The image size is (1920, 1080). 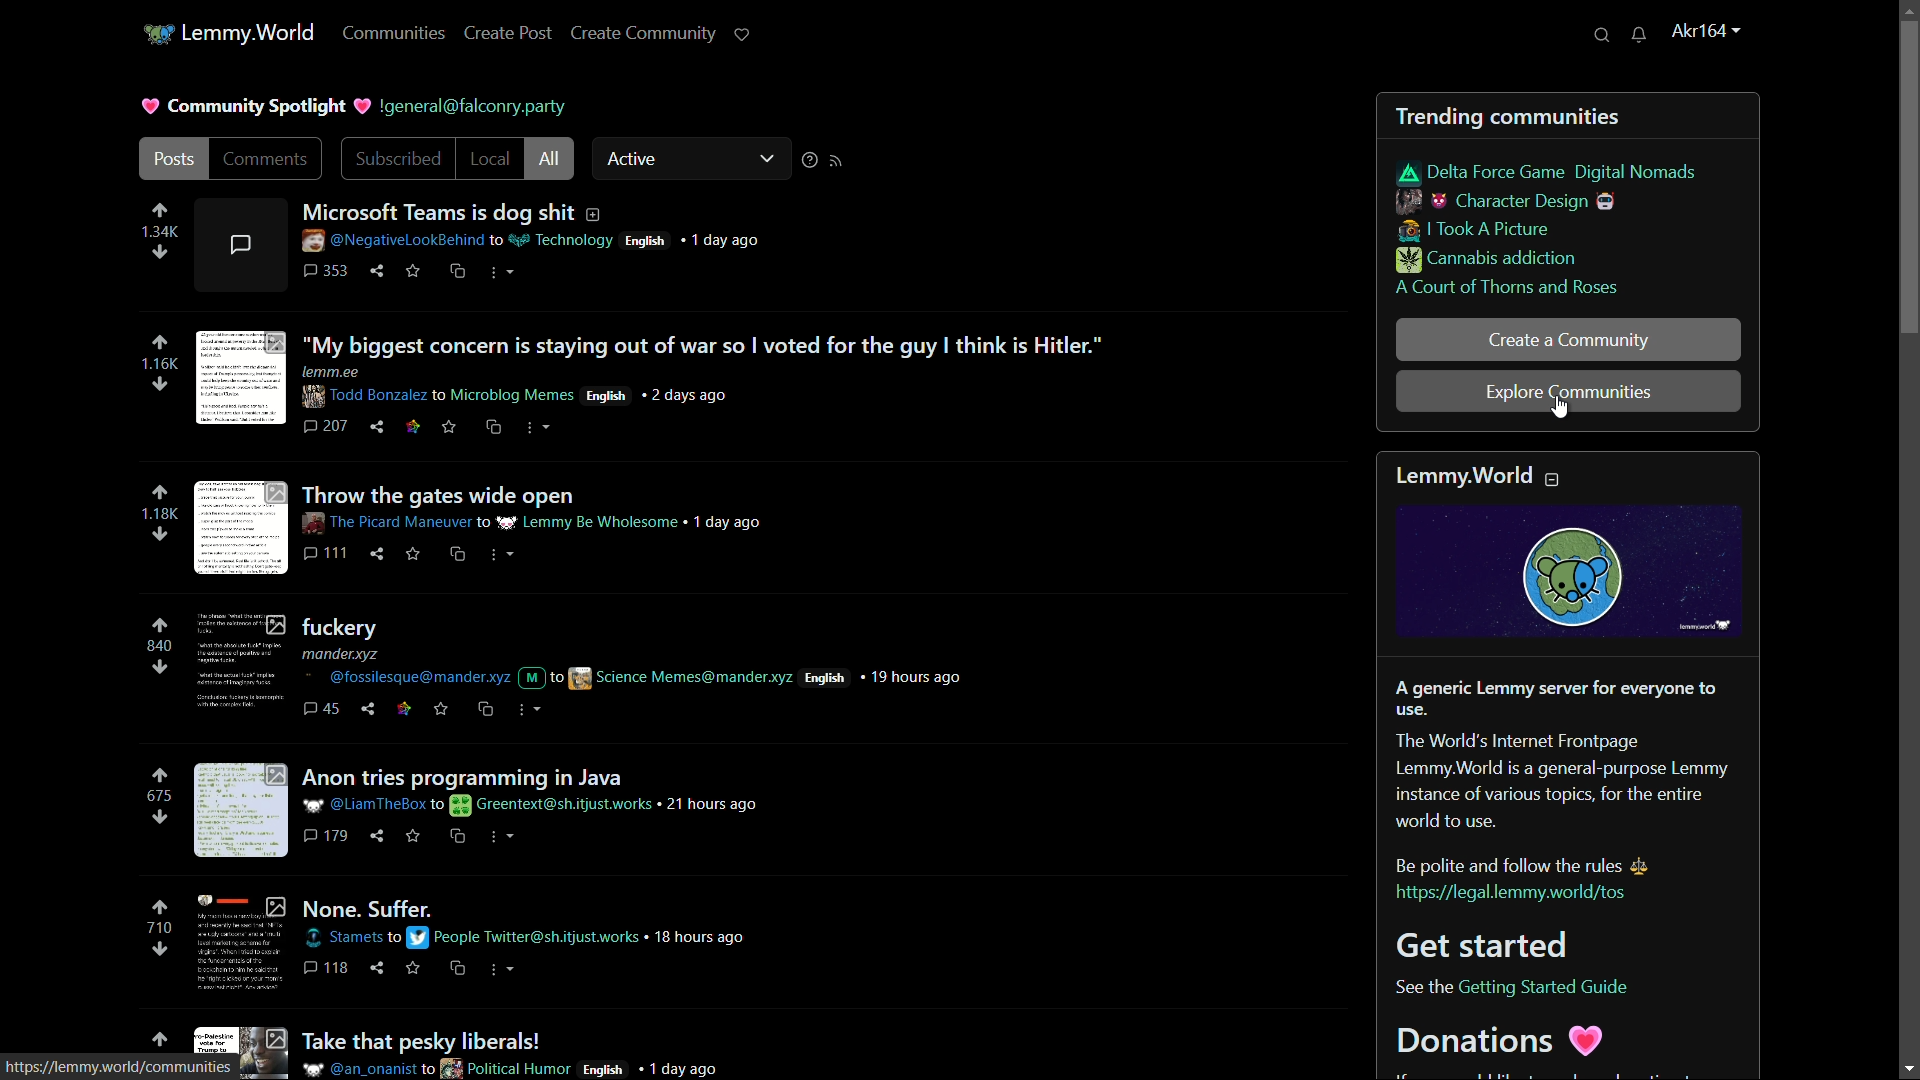 What do you see at coordinates (157, 35) in the screenshot?
I see `app icon` at bounding box center [157, 35].